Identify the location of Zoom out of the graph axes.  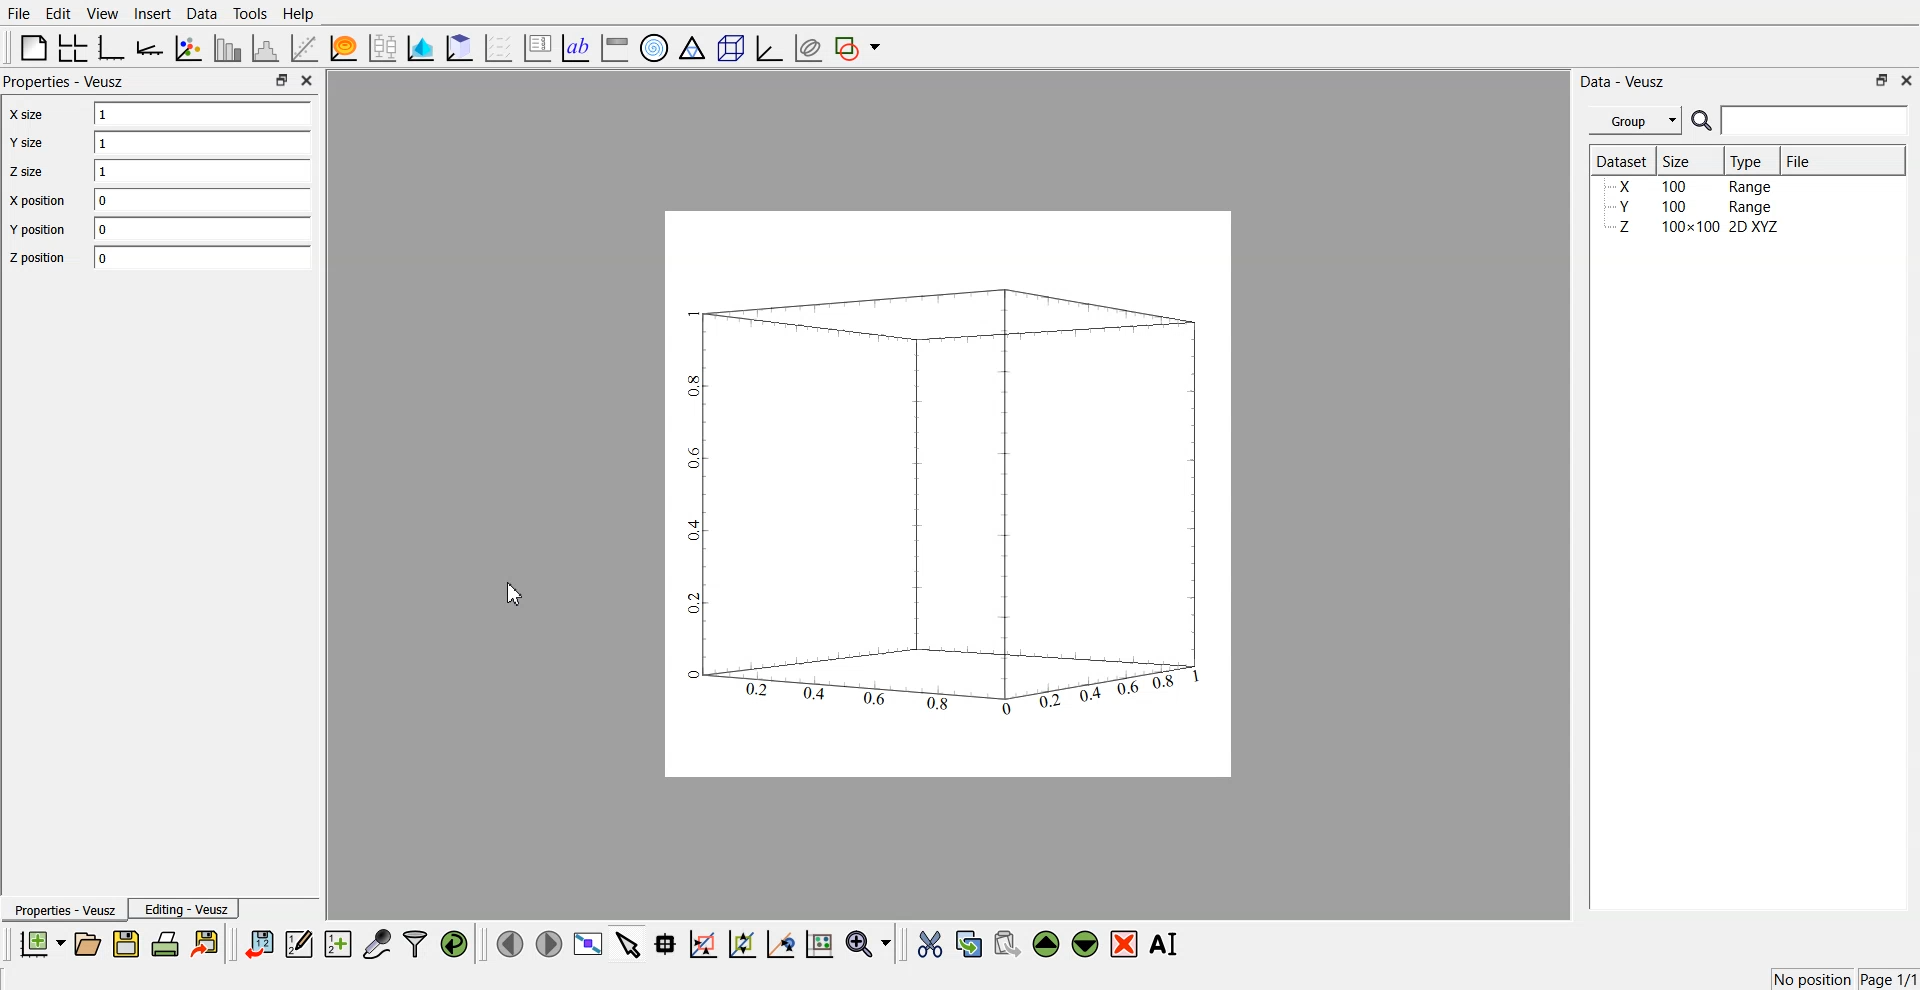
(742, 943).